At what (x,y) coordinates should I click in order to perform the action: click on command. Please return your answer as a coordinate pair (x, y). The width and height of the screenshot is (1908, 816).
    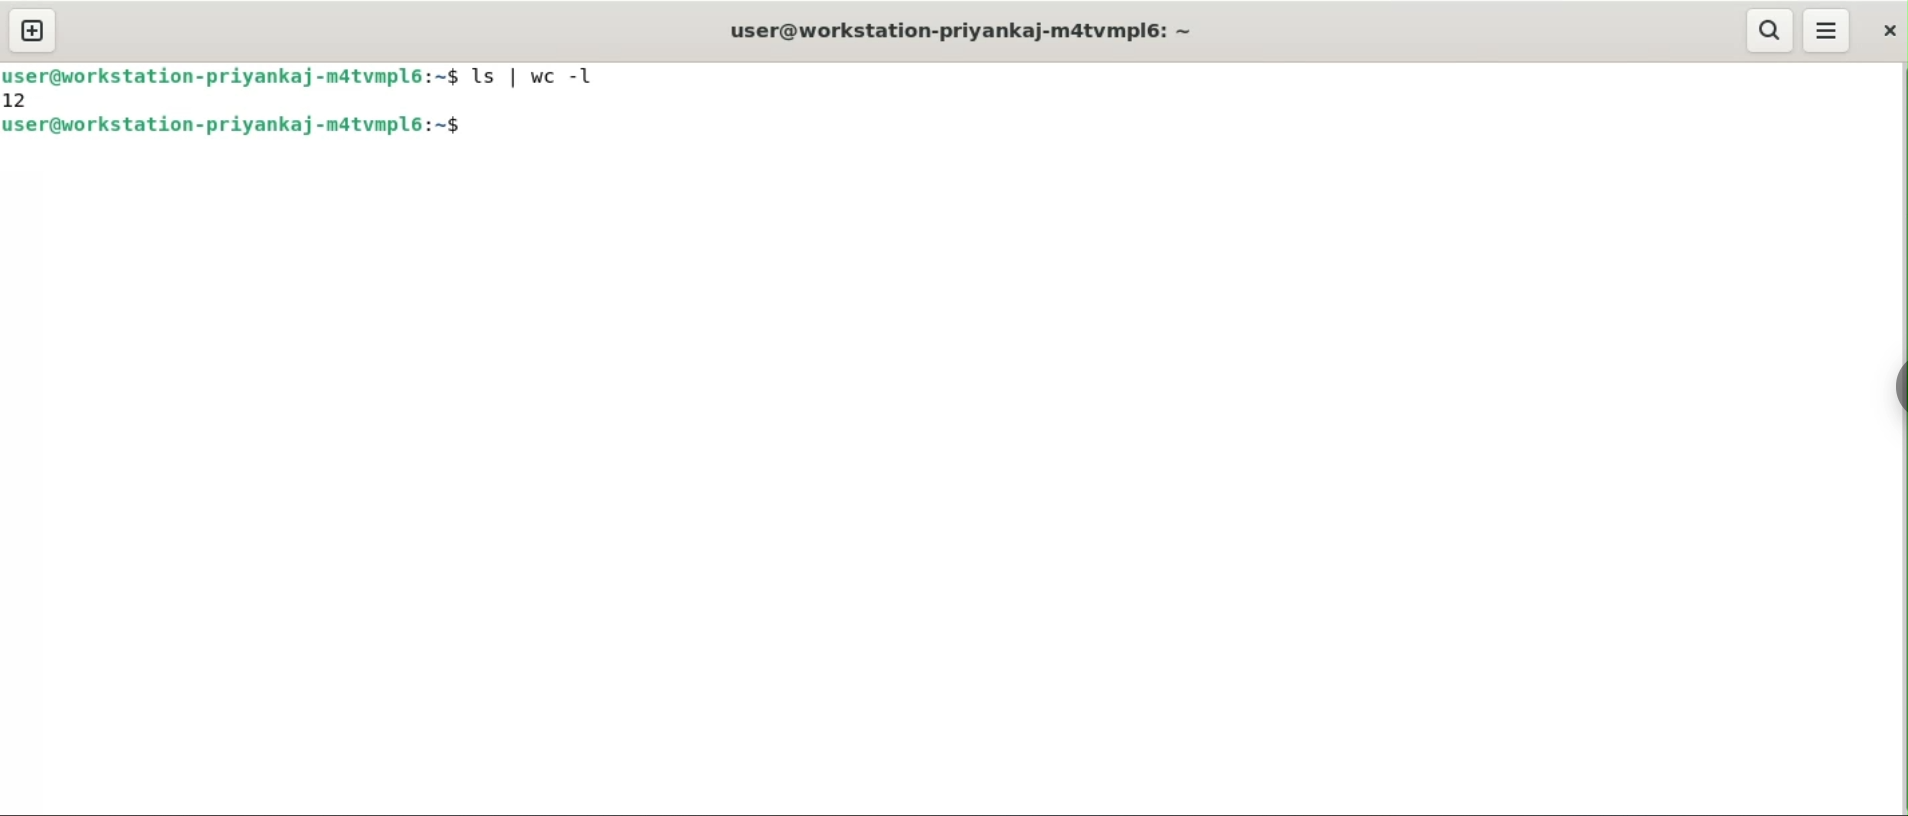
    Looking at the image, I should click on (545, 78).